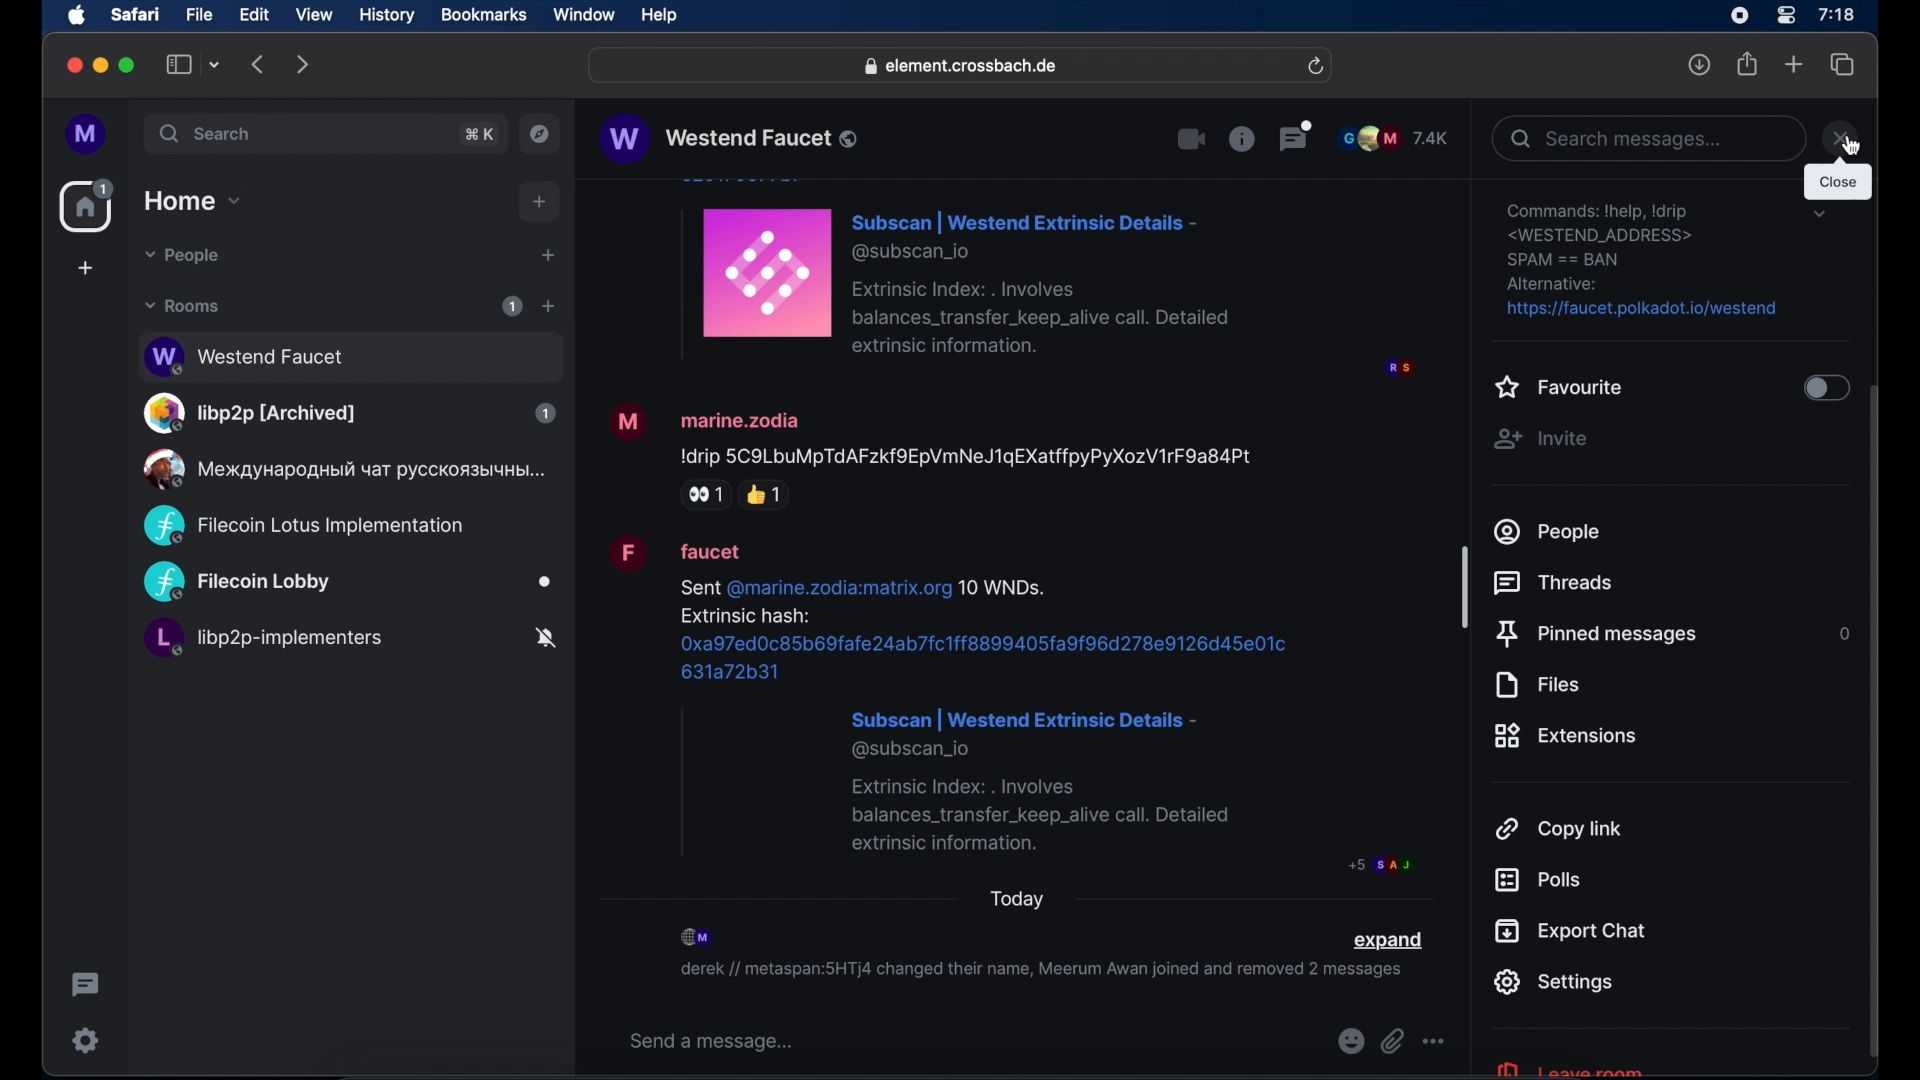 The height and width of the screenshot is (1080, 1920). What do you see at coordinates (1558, 583) in the screenshot?
I see `threads` at bounding box center [1558, 583].